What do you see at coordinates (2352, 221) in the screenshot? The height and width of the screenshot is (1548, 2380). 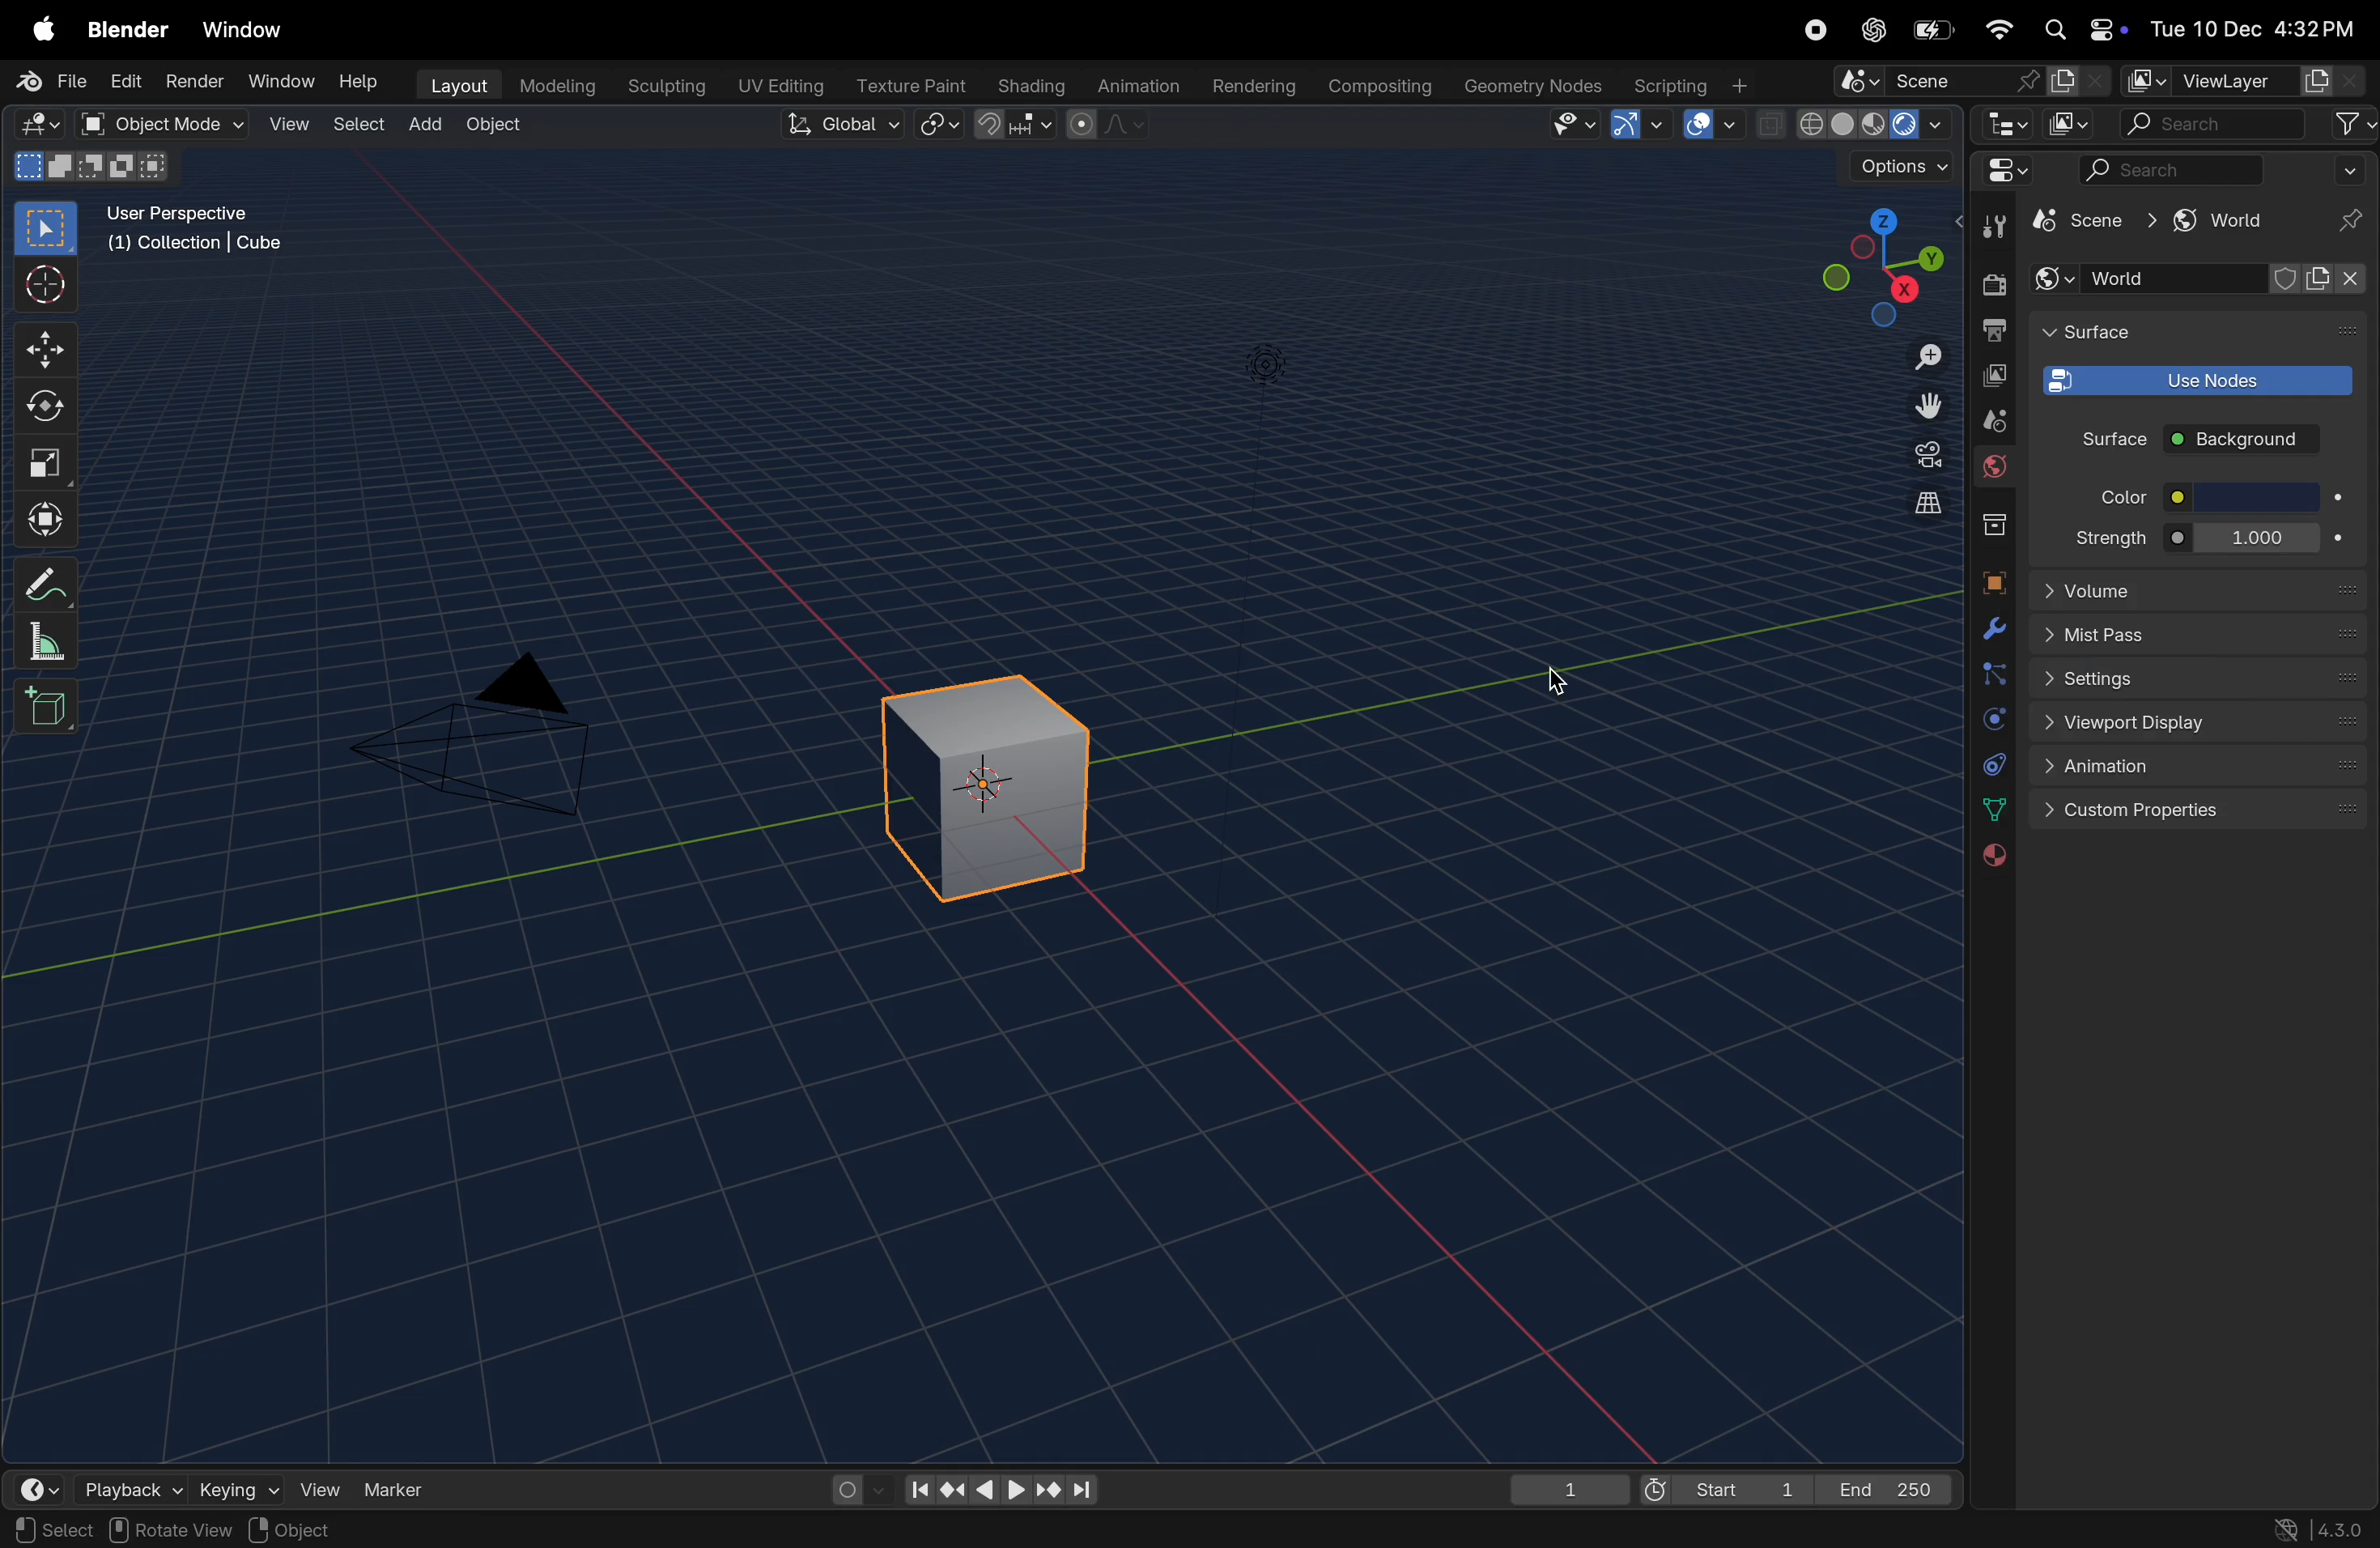 I see `pin` at bounding box center [2352, 221].